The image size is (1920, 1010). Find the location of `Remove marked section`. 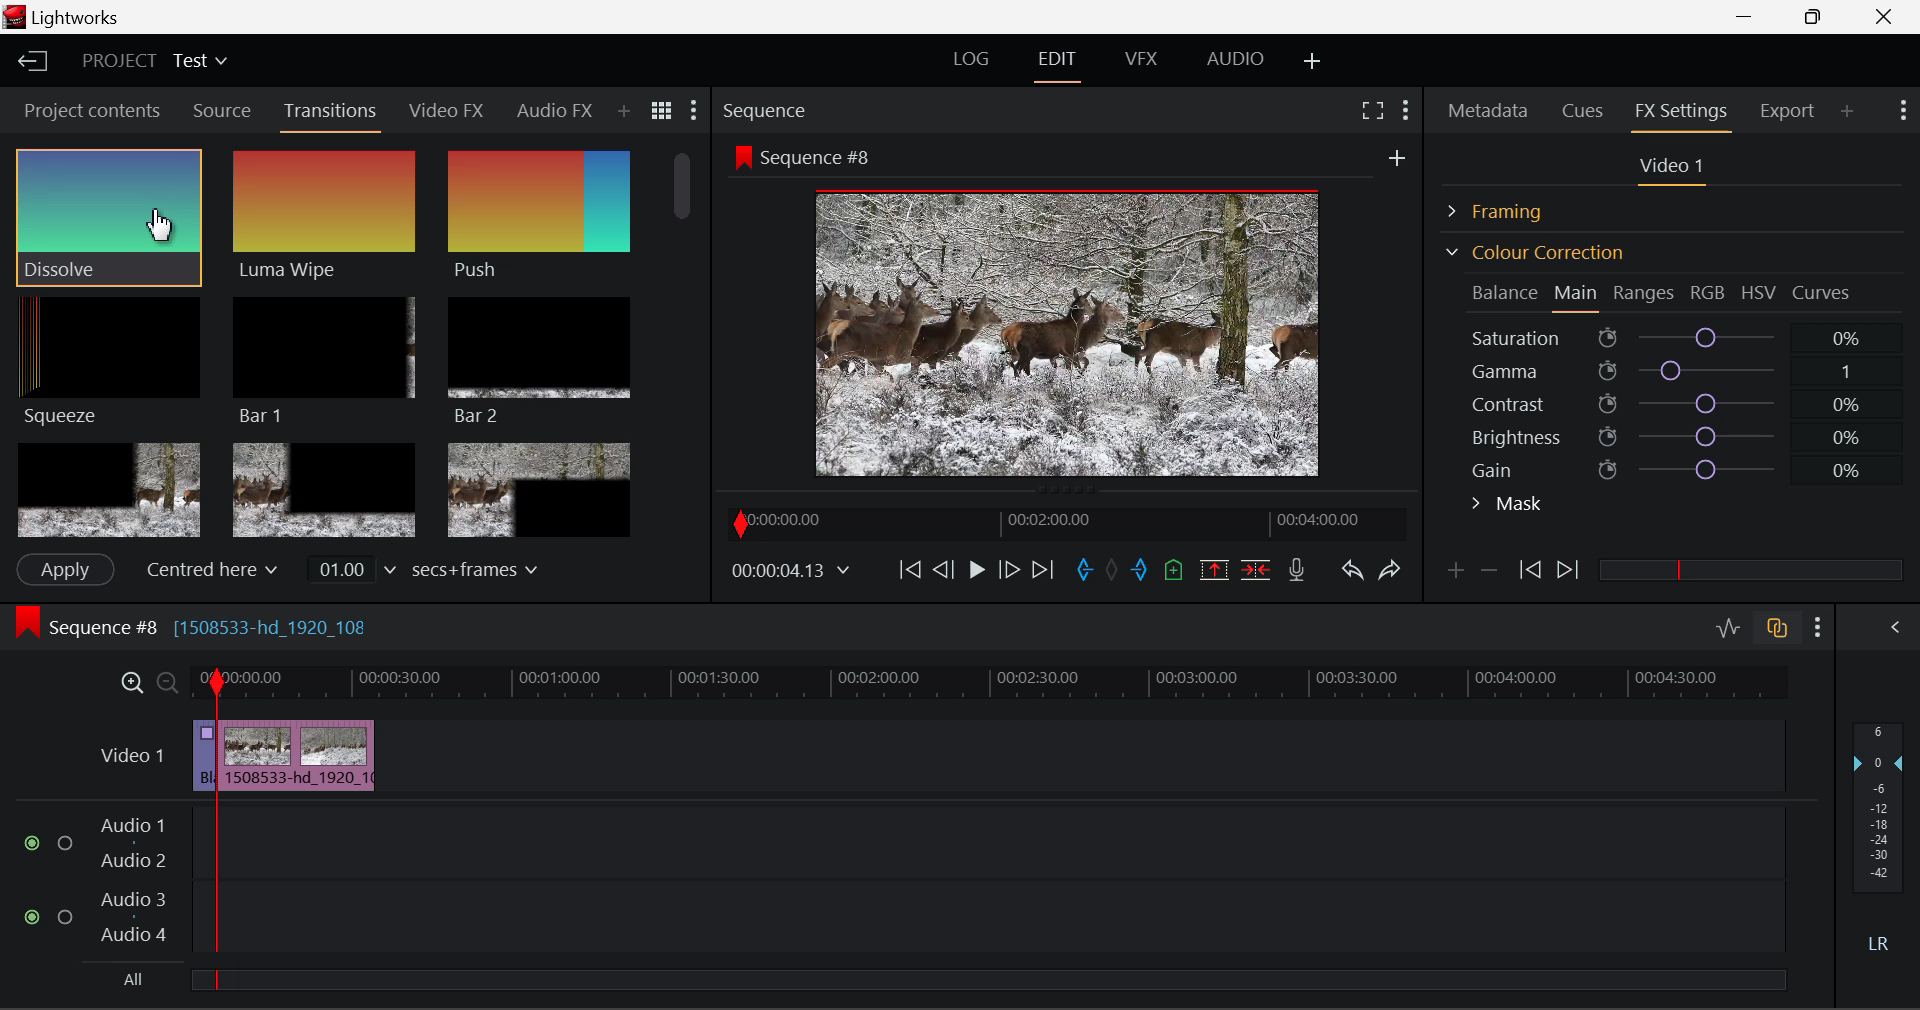

Remove marked section is located at coordinates (1213, 568).